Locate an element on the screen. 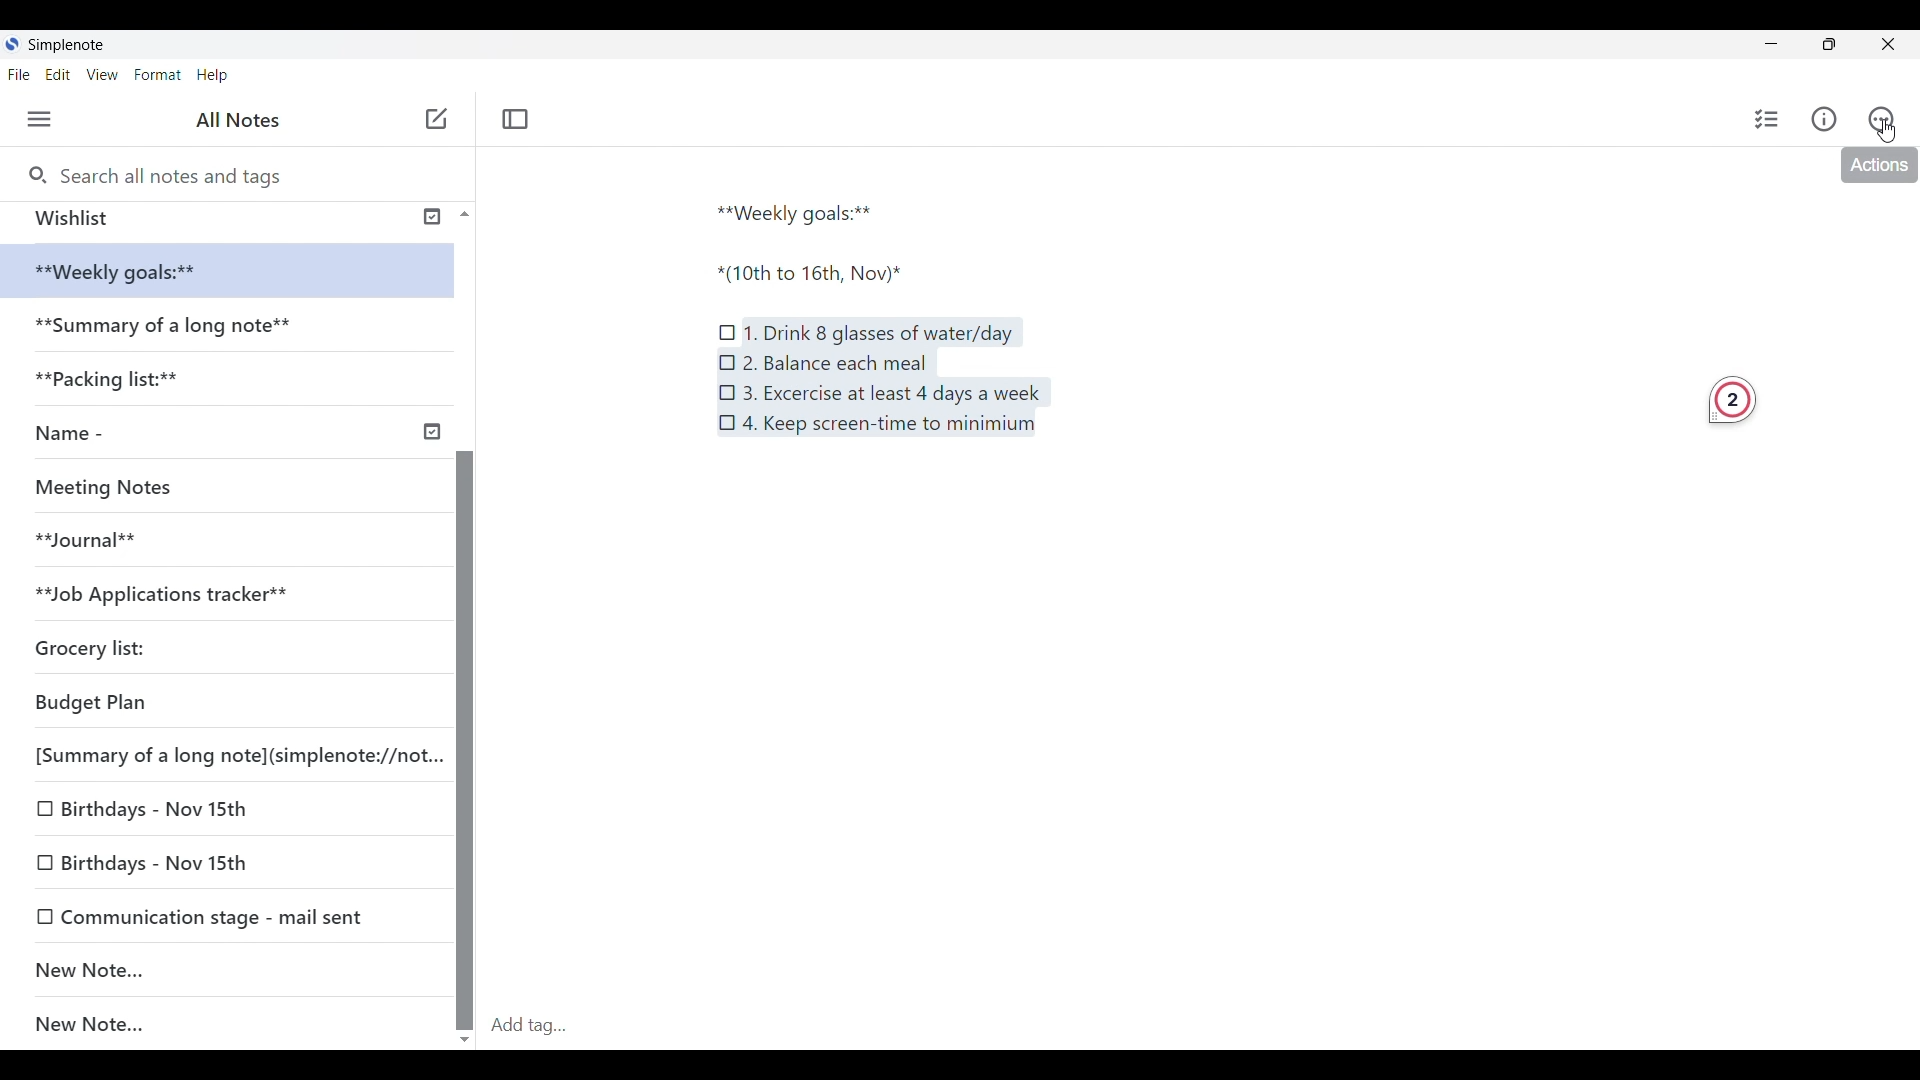 This screenshot has height=1080, width=1920. Help is located at coordinates (214, 76).